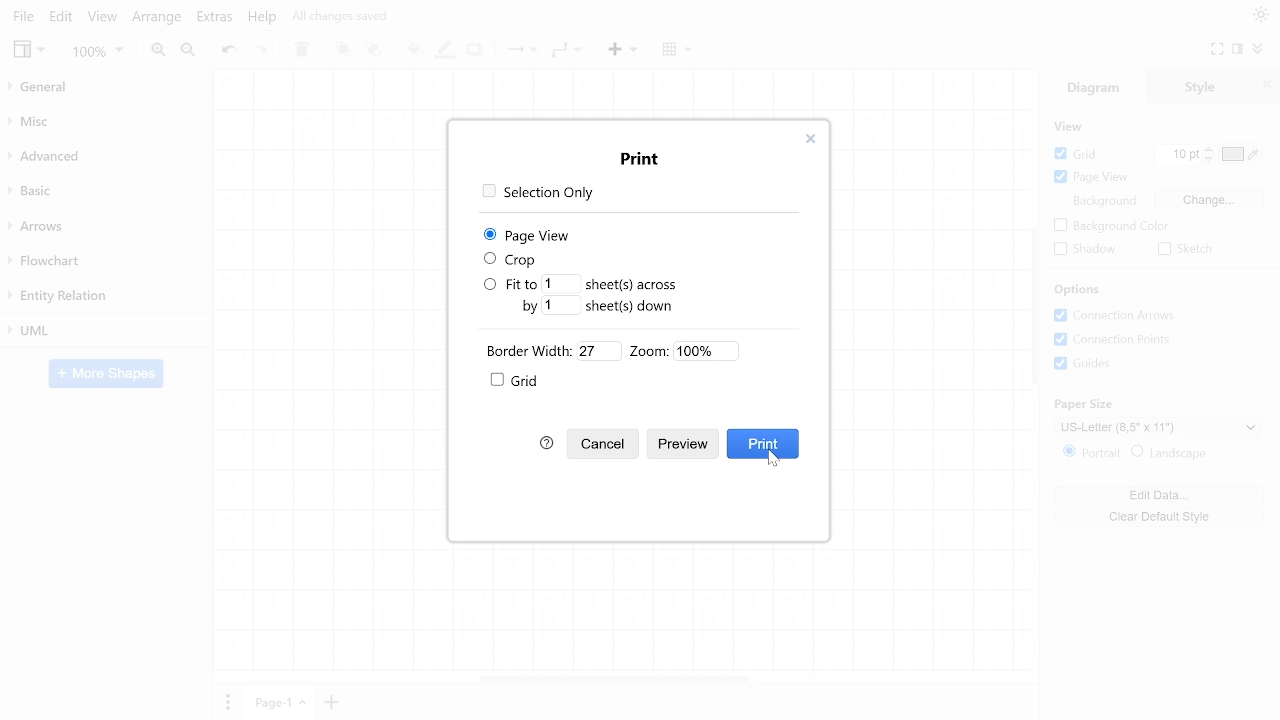  Describe the element at coordinates (101, 51) in the screenshot. I see `Zoom` at that location.